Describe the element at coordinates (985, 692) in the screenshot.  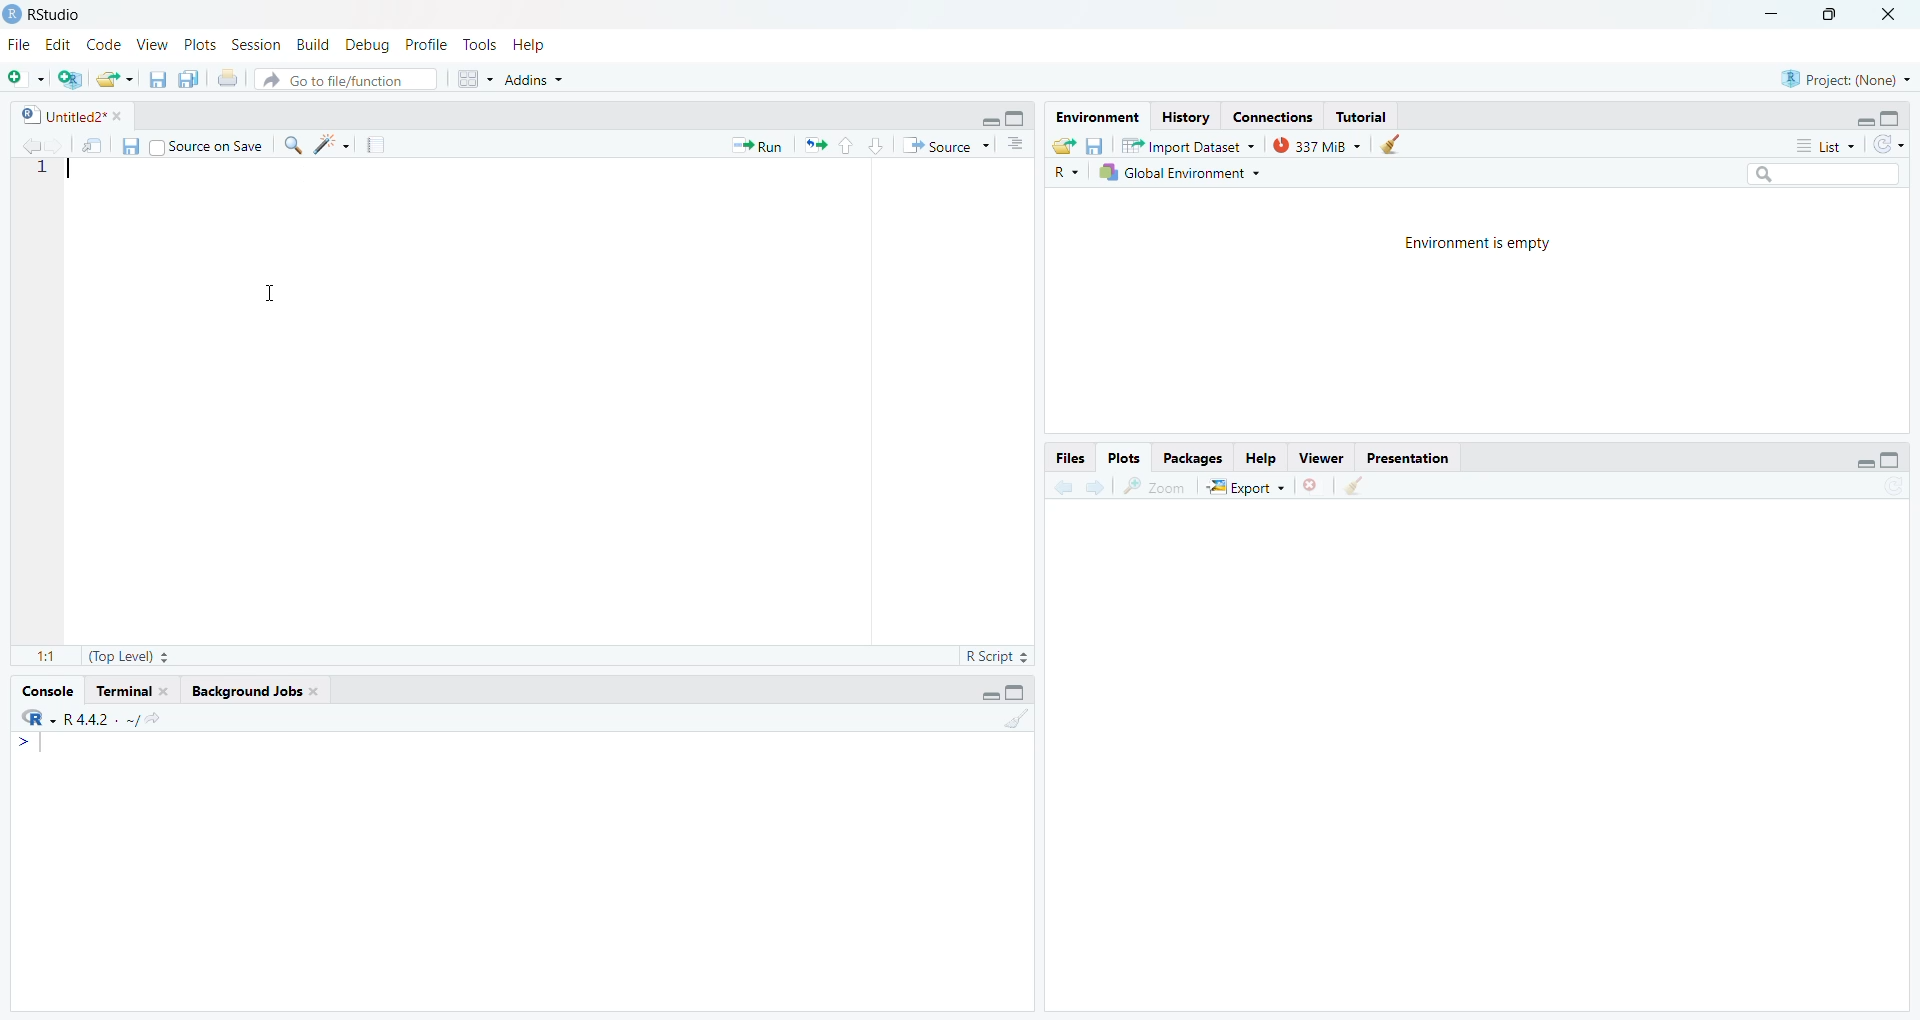
I see `hide r script` at that location.